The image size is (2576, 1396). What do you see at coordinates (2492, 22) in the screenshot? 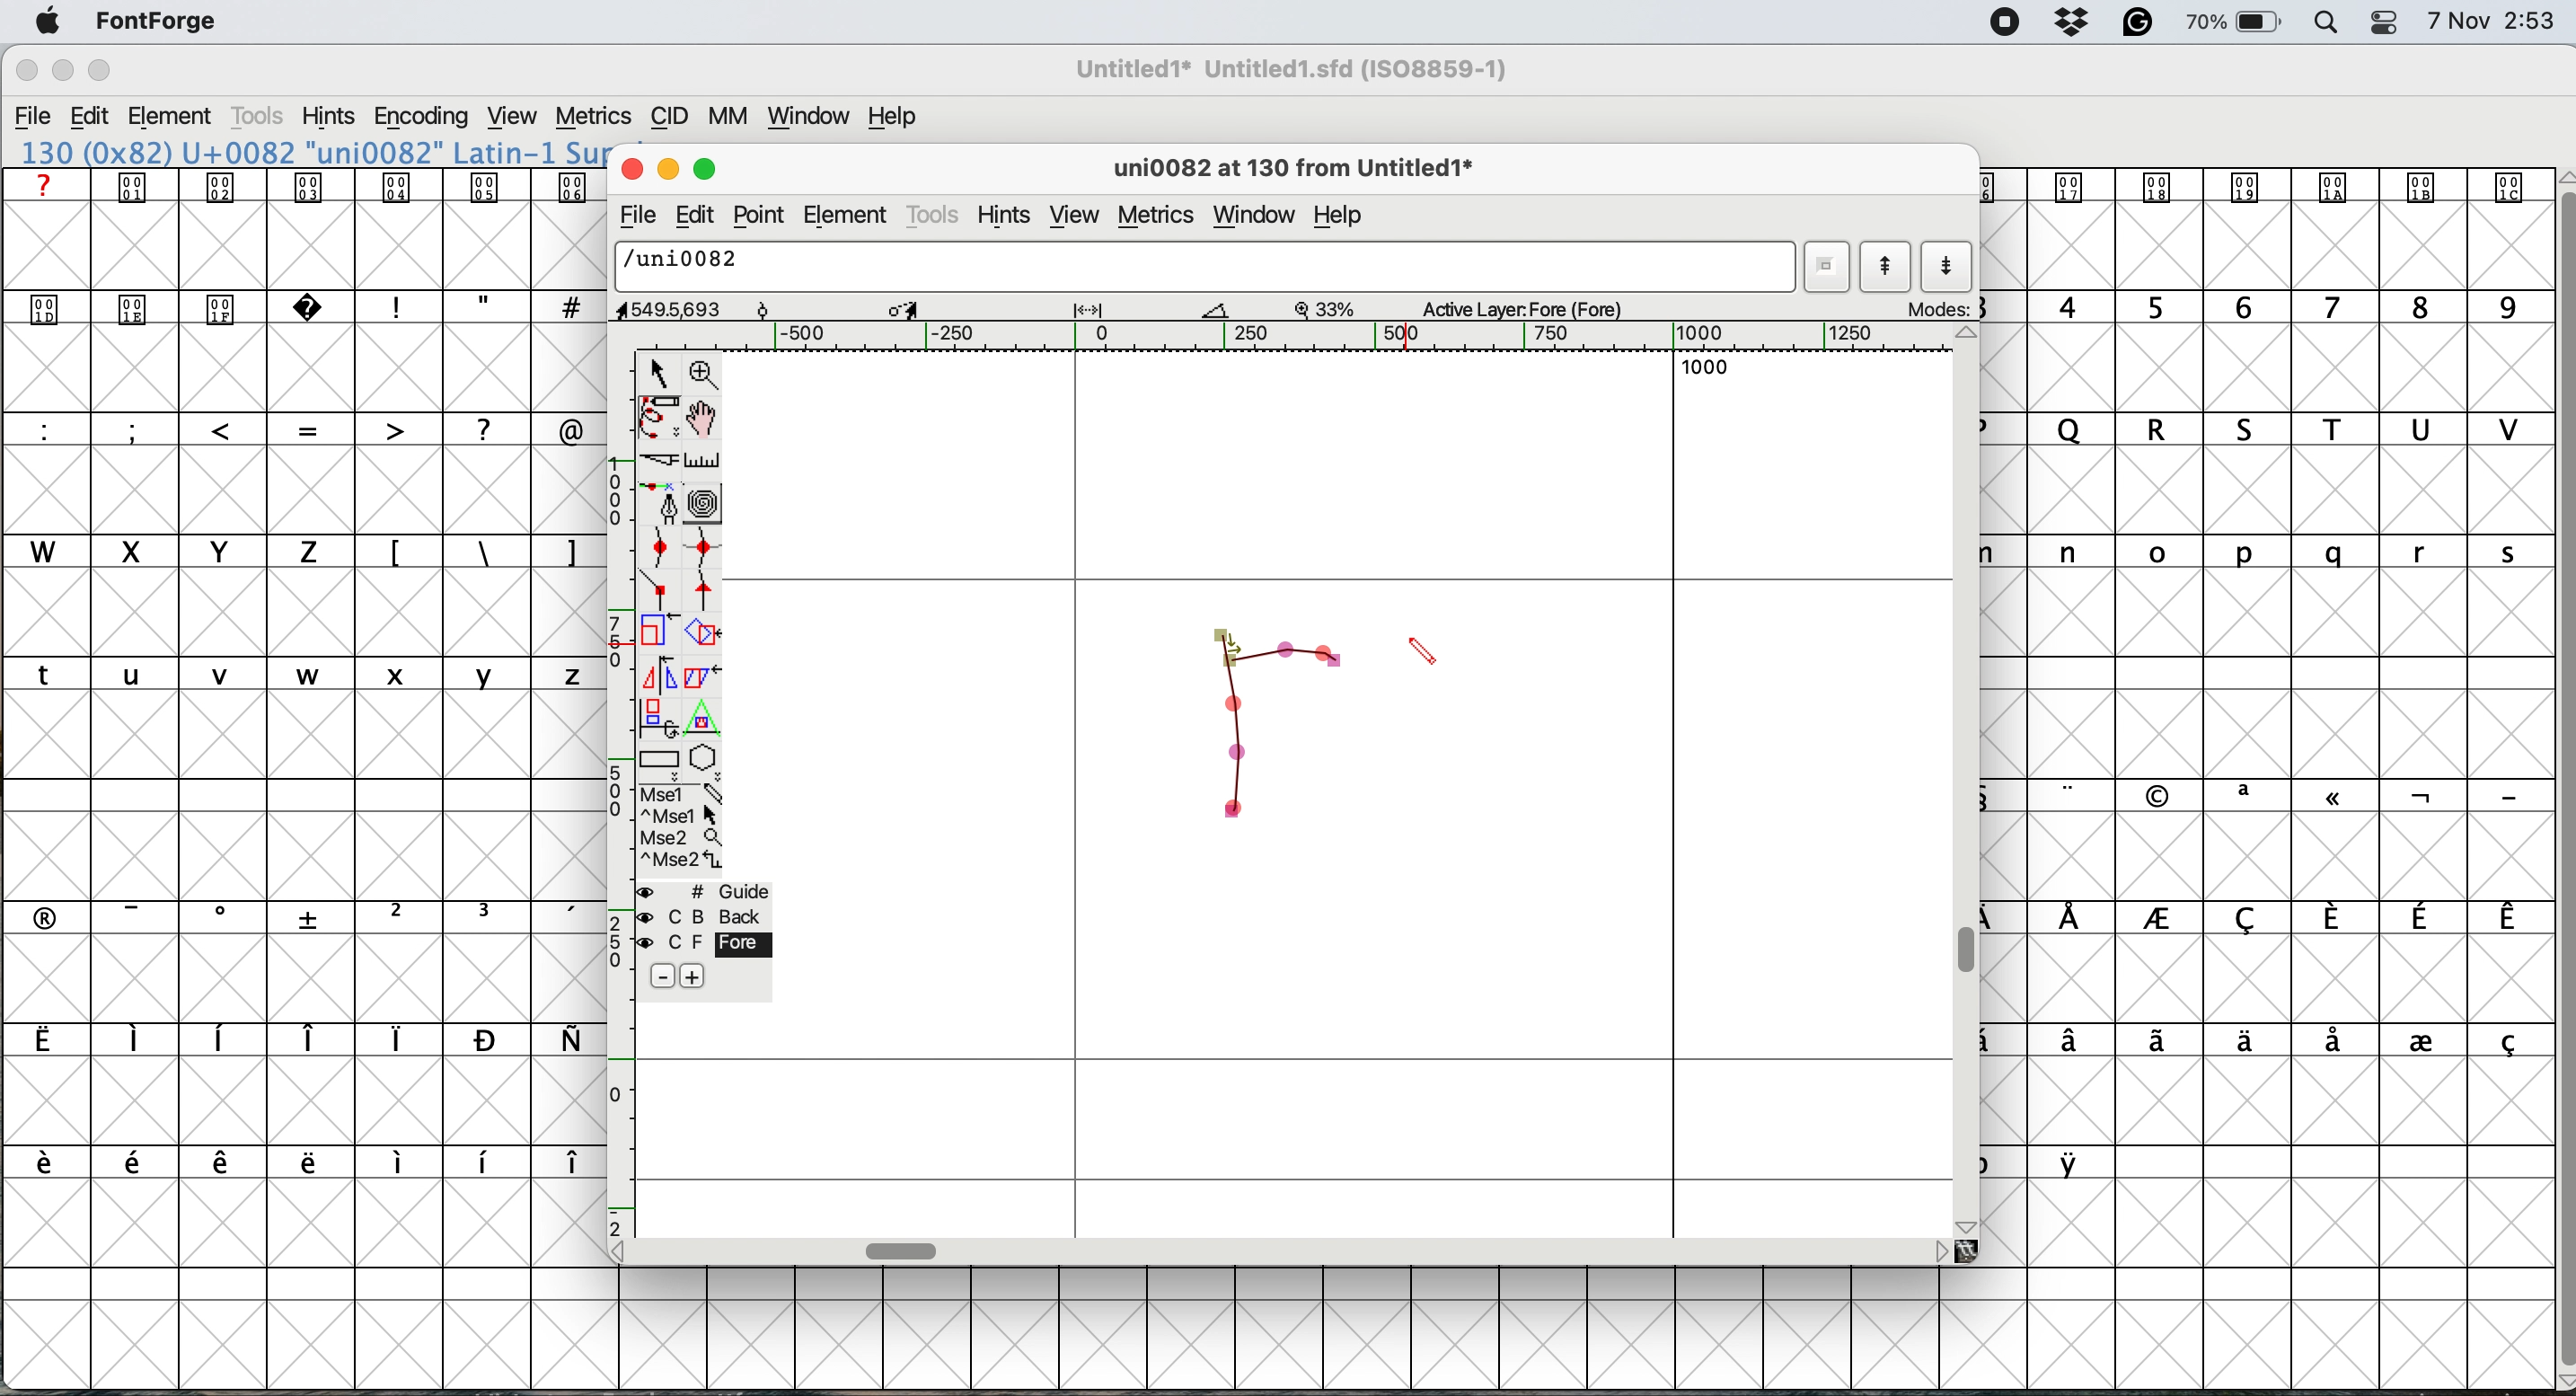
I see `date and time` at bounding box center [2492, 22].